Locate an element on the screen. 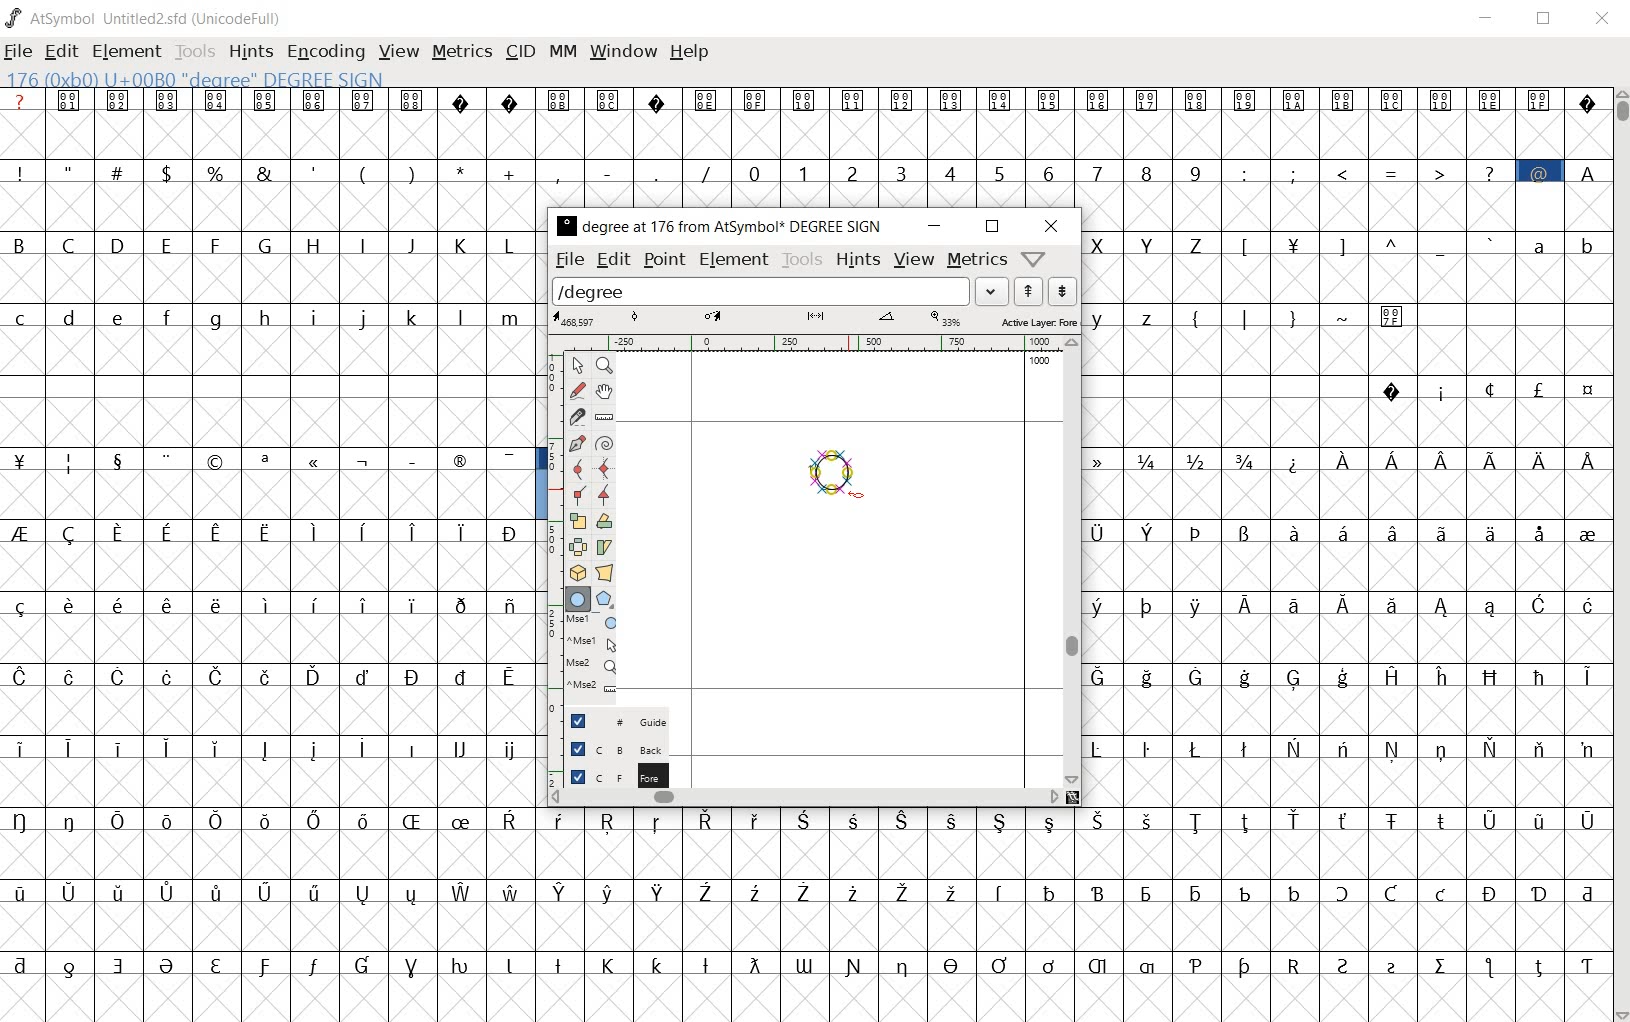 Image resolution: width=1630 pixels, height=1022 pixels. cid is located at coordinates (521, 52).